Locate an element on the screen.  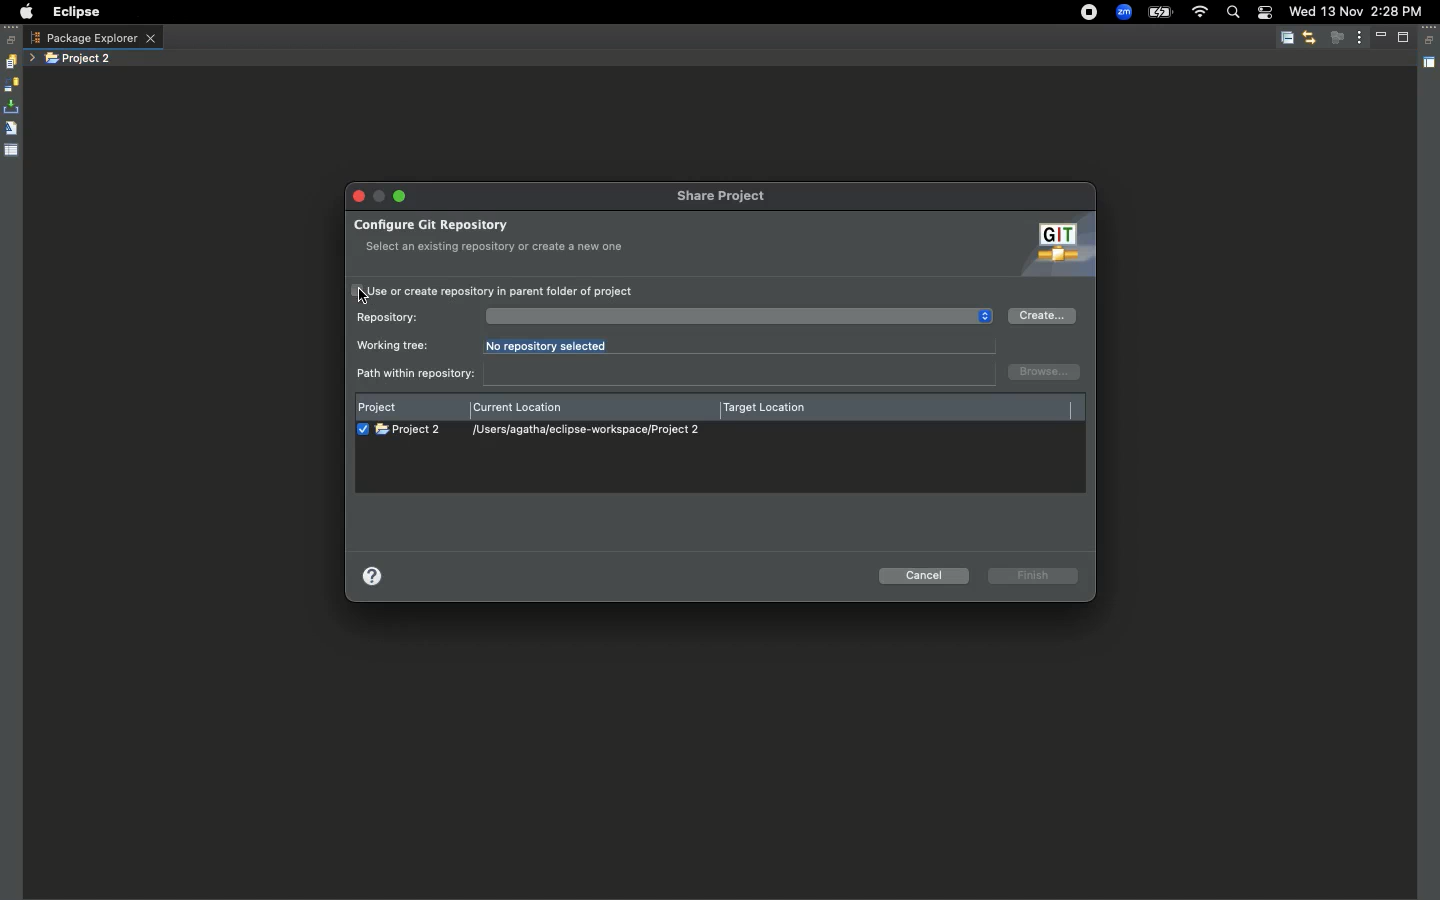
Path within repository: is located at coordinates (676, 374).